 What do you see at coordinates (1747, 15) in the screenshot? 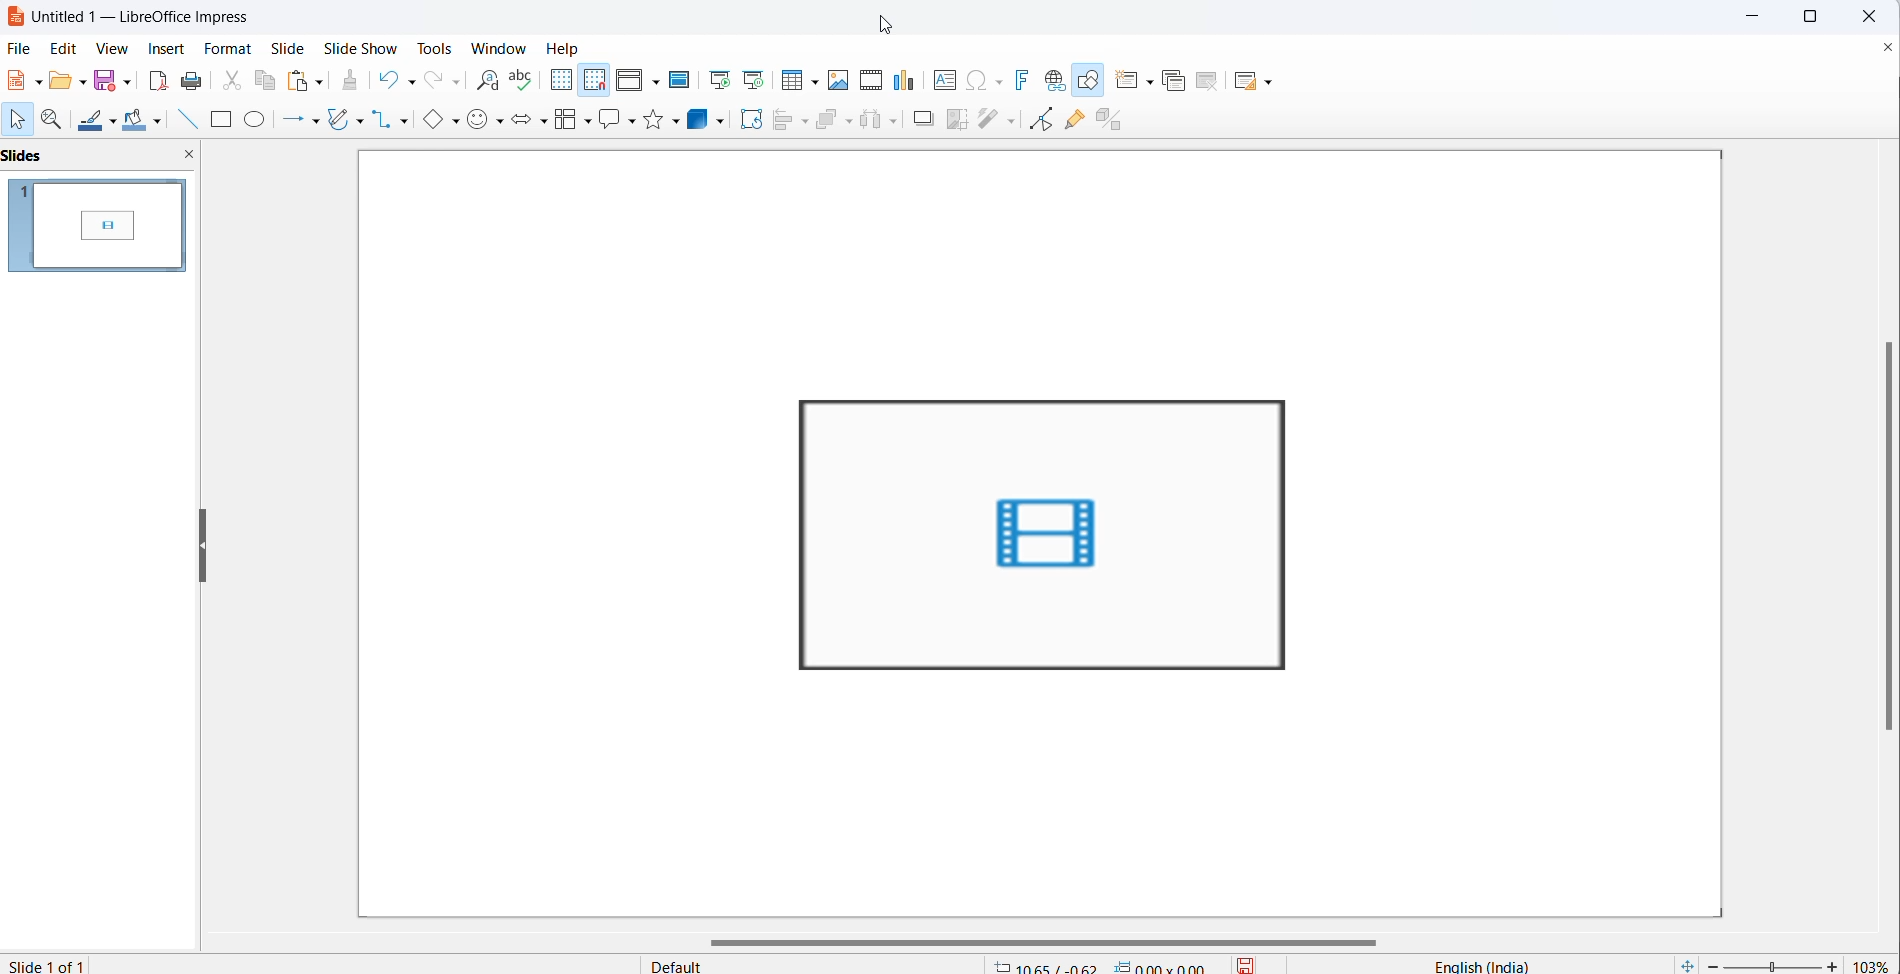
I see `minimize` at bounding box center [1747, 15].